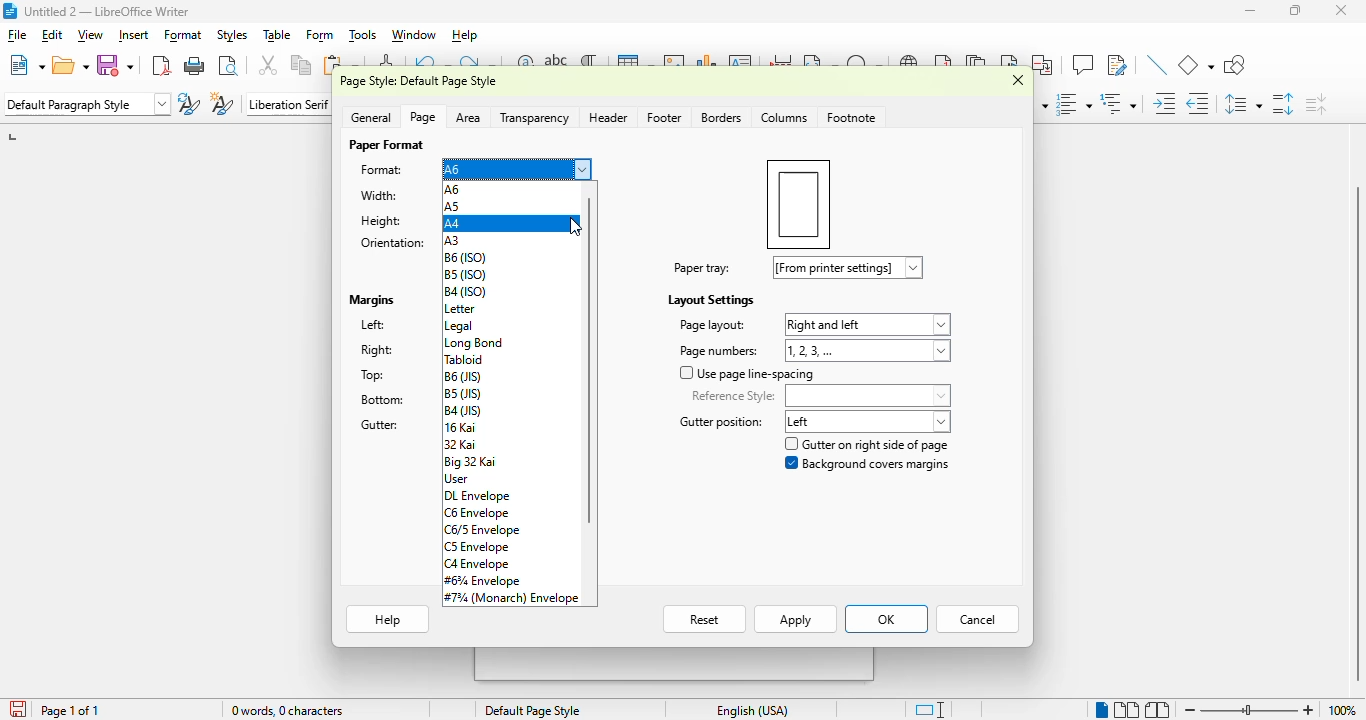 The height and width of the screenshot is (720, 1366). Describe the element at coordinates (162, 66) in the screenshot. I see `export directly as PDF` at that location.